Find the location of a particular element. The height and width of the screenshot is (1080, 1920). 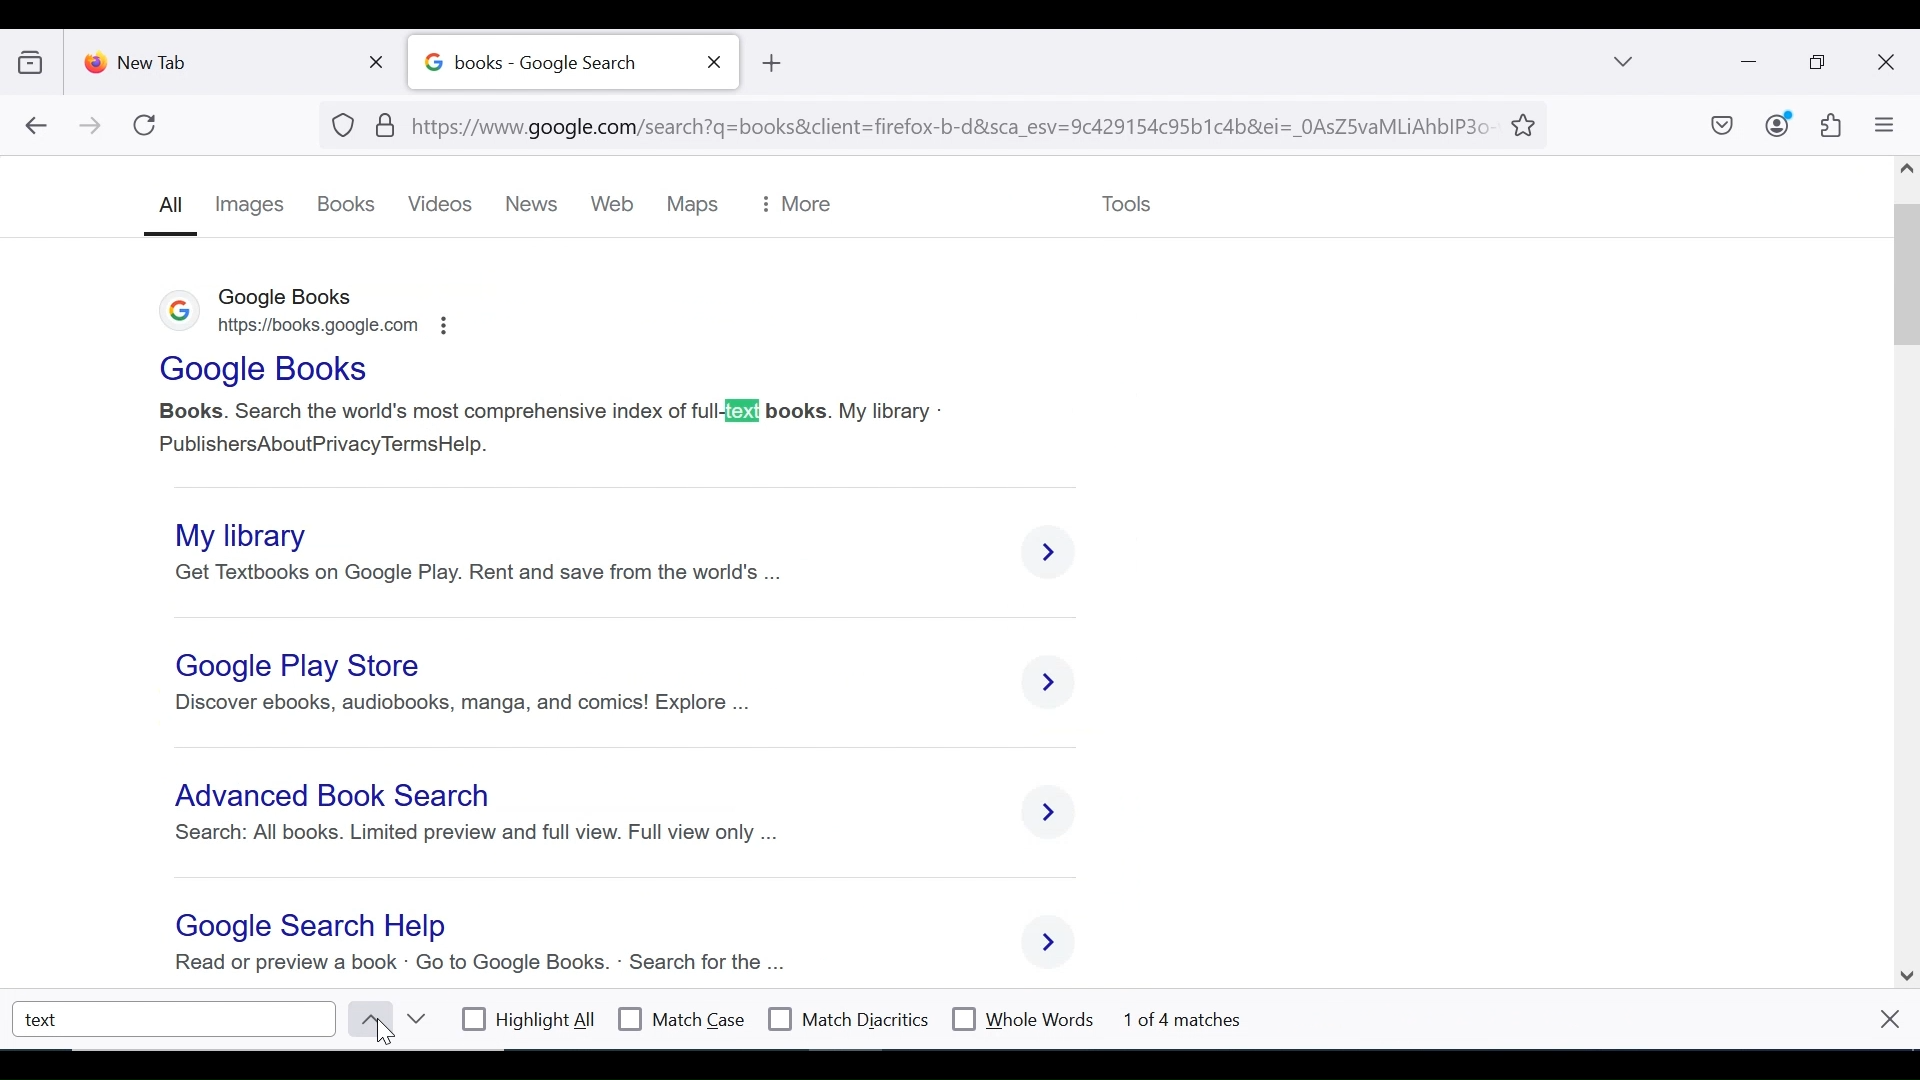

close window is located at coordinates (1887, 63).